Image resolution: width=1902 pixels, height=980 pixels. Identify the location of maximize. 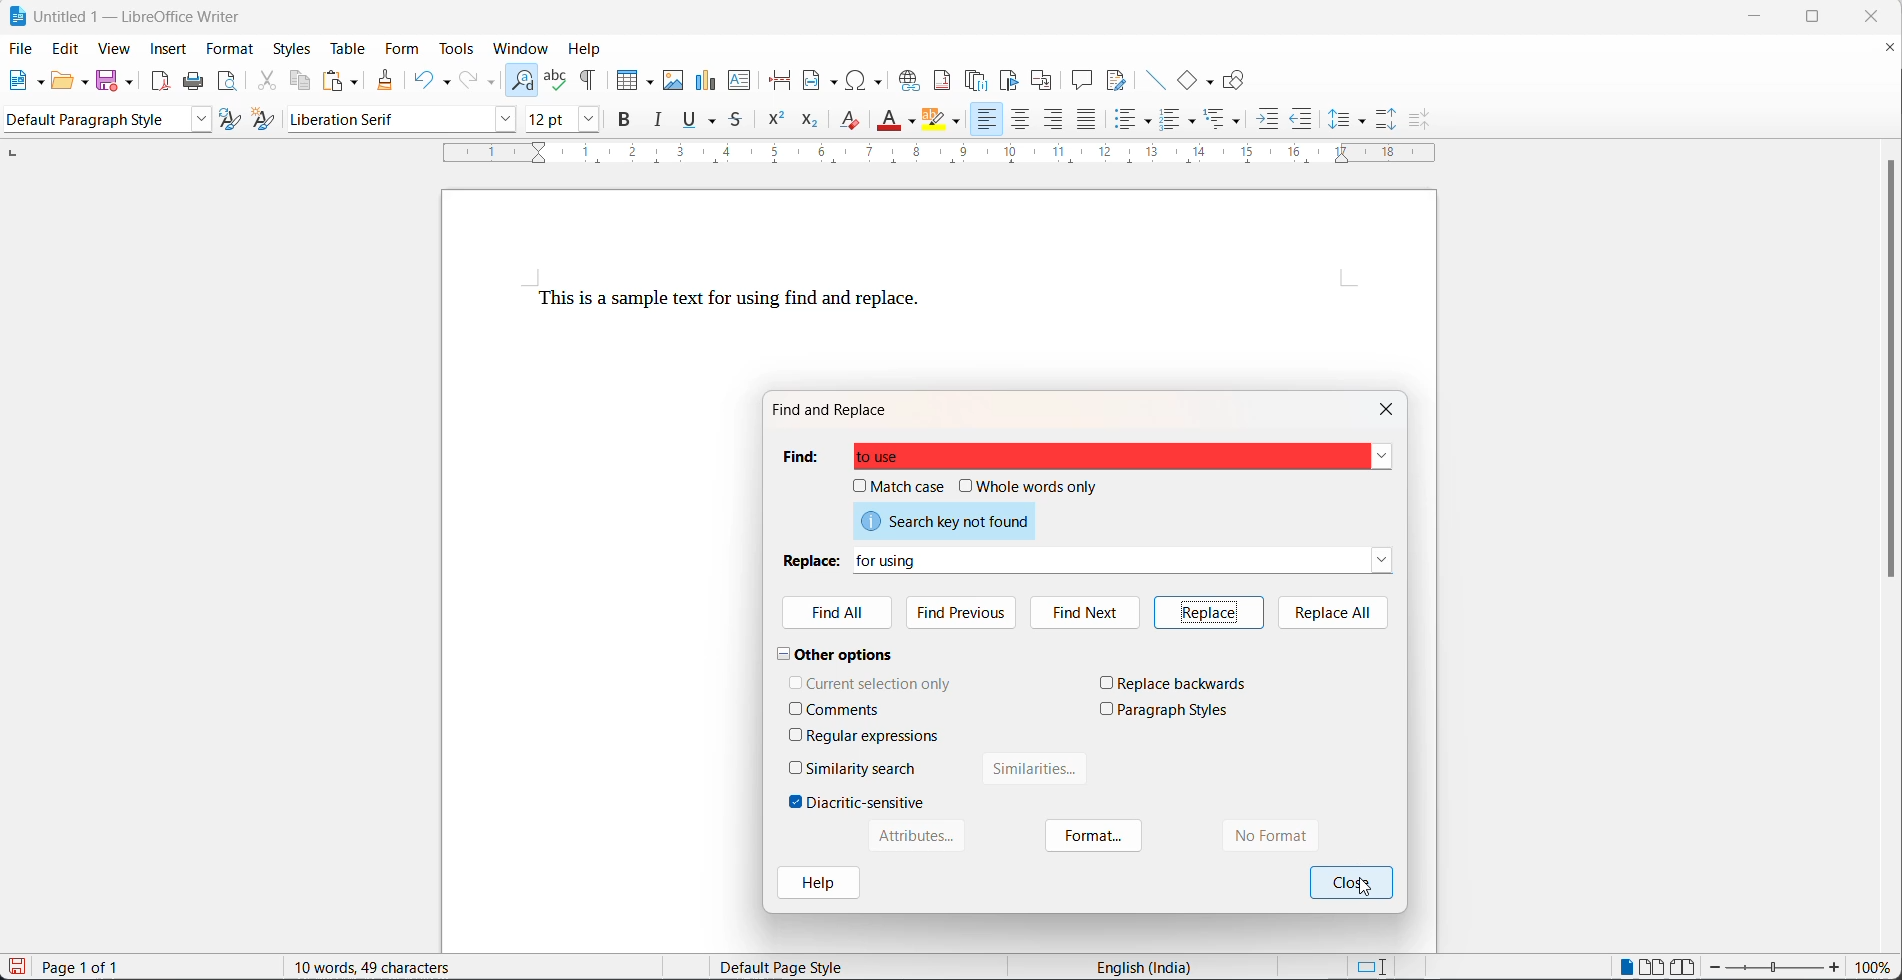
(1827, 19).